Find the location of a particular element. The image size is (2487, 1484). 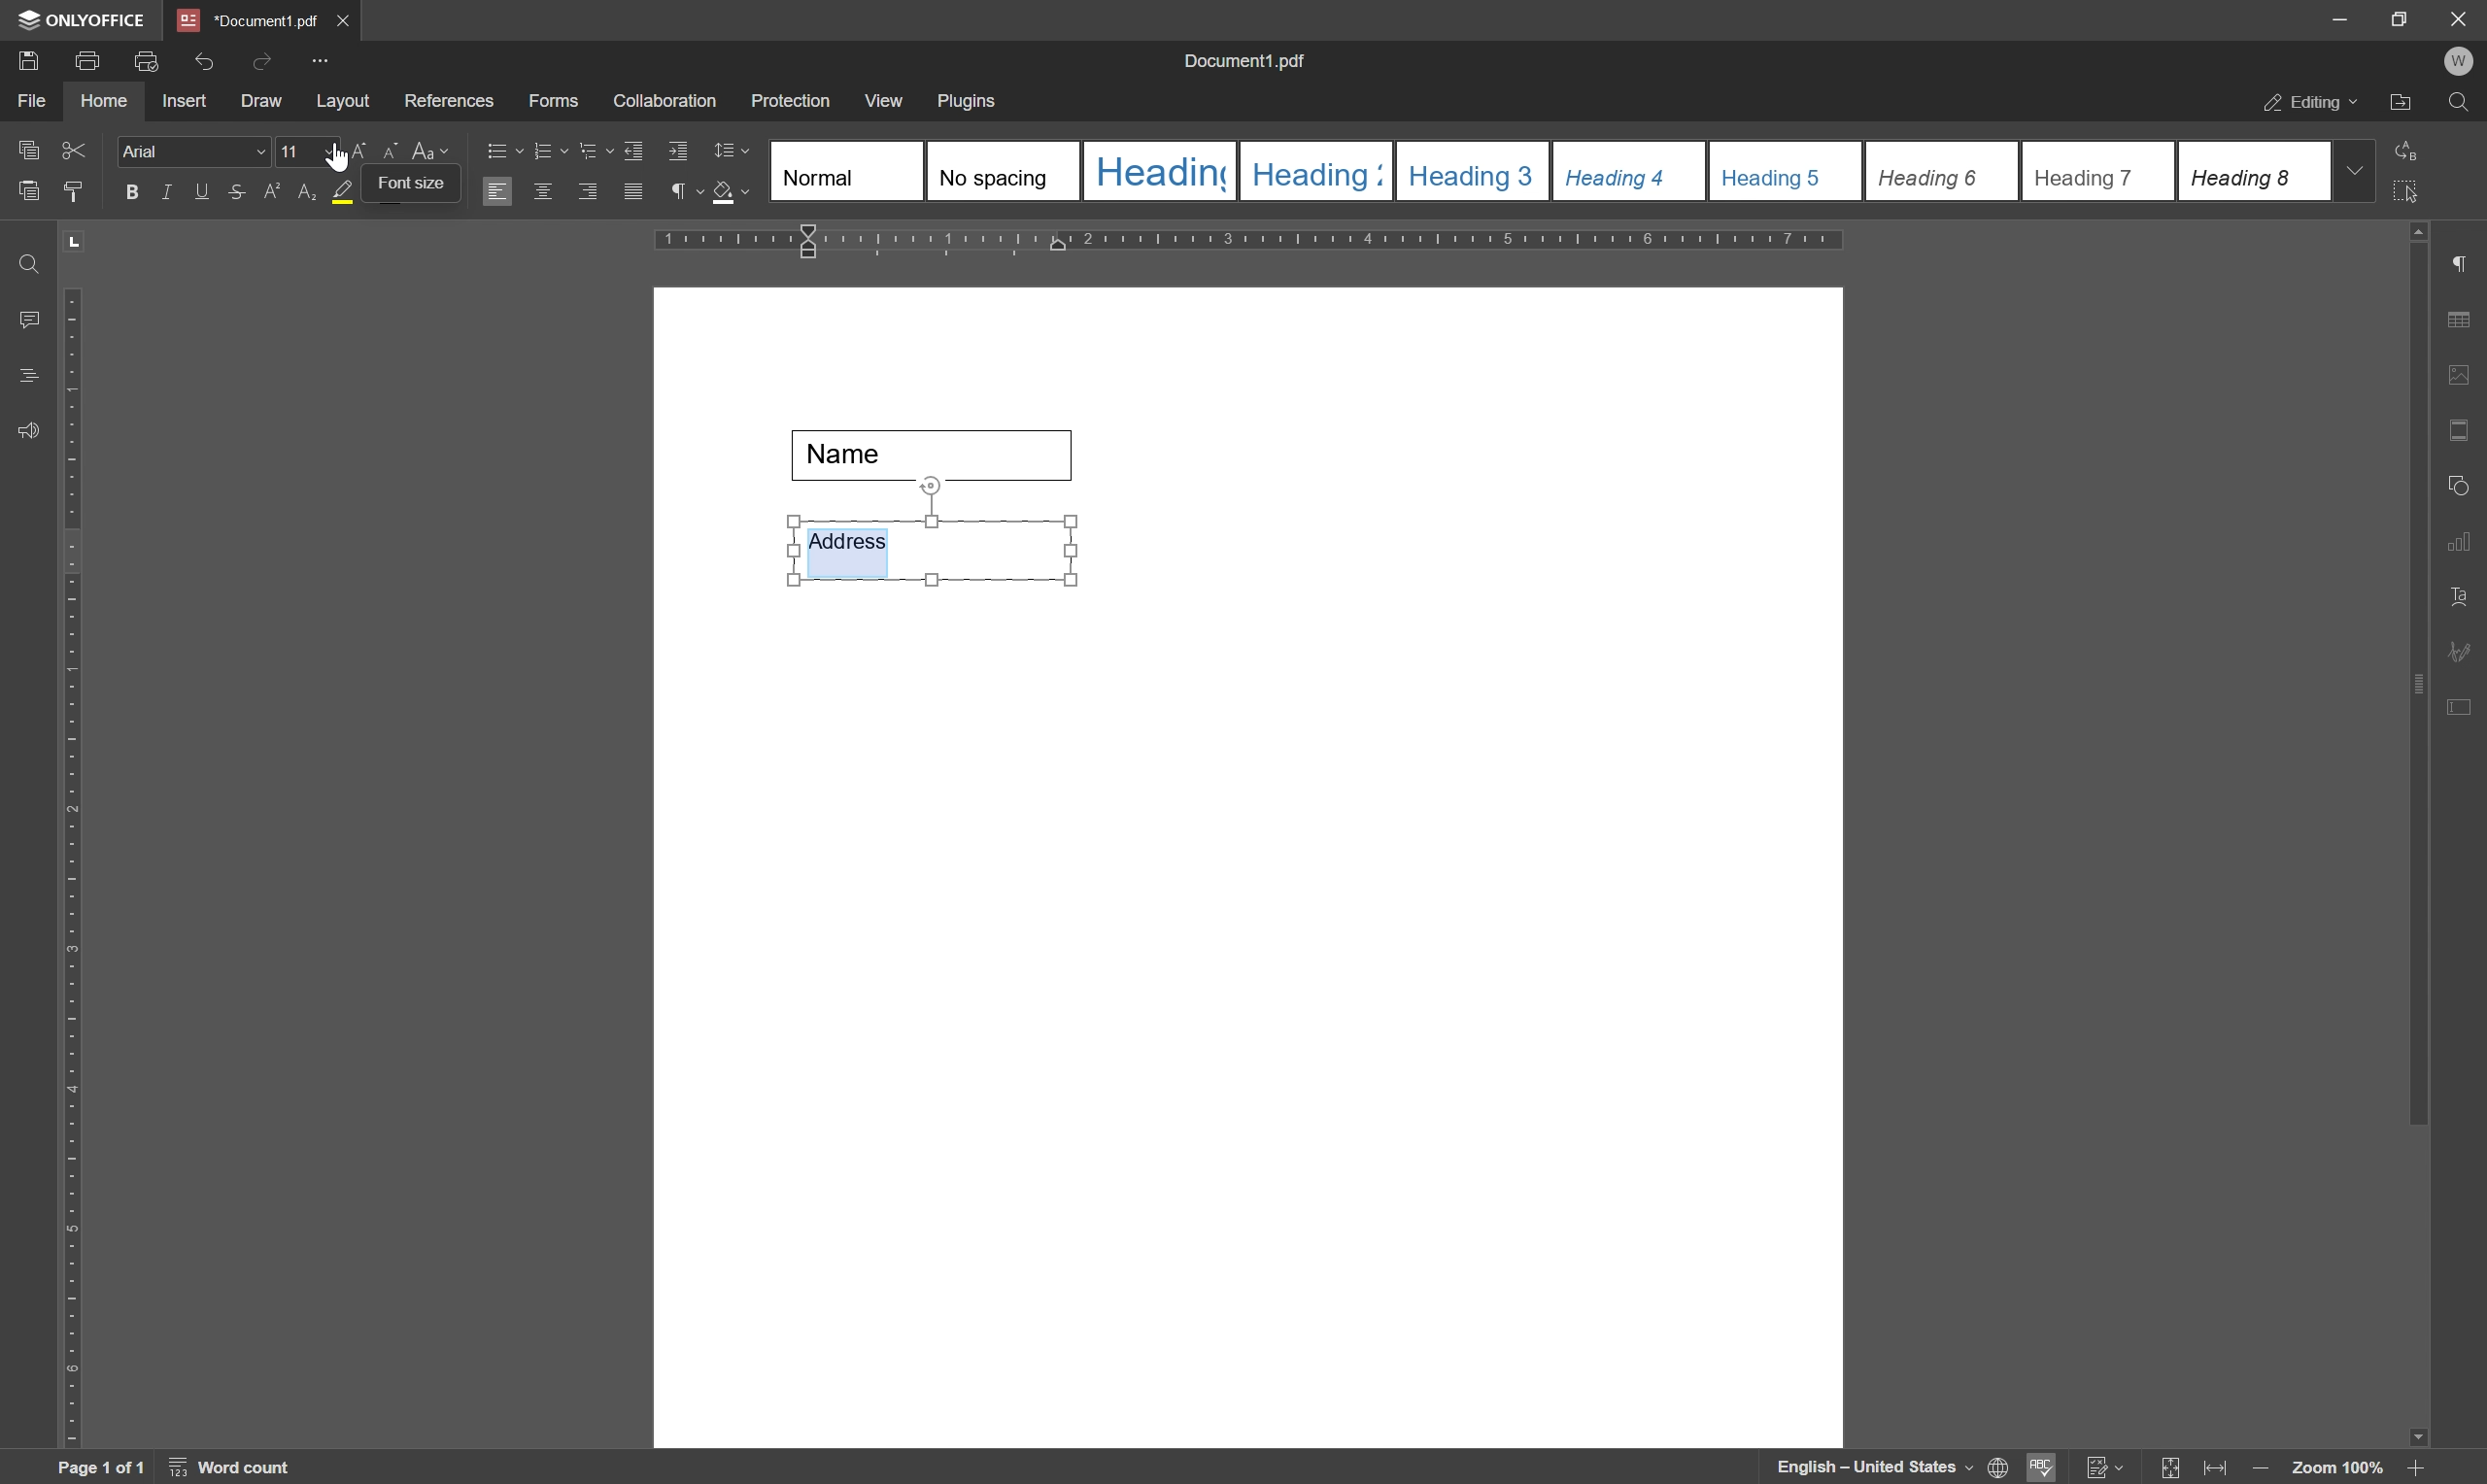

italic is located at coordinates (163, 191).